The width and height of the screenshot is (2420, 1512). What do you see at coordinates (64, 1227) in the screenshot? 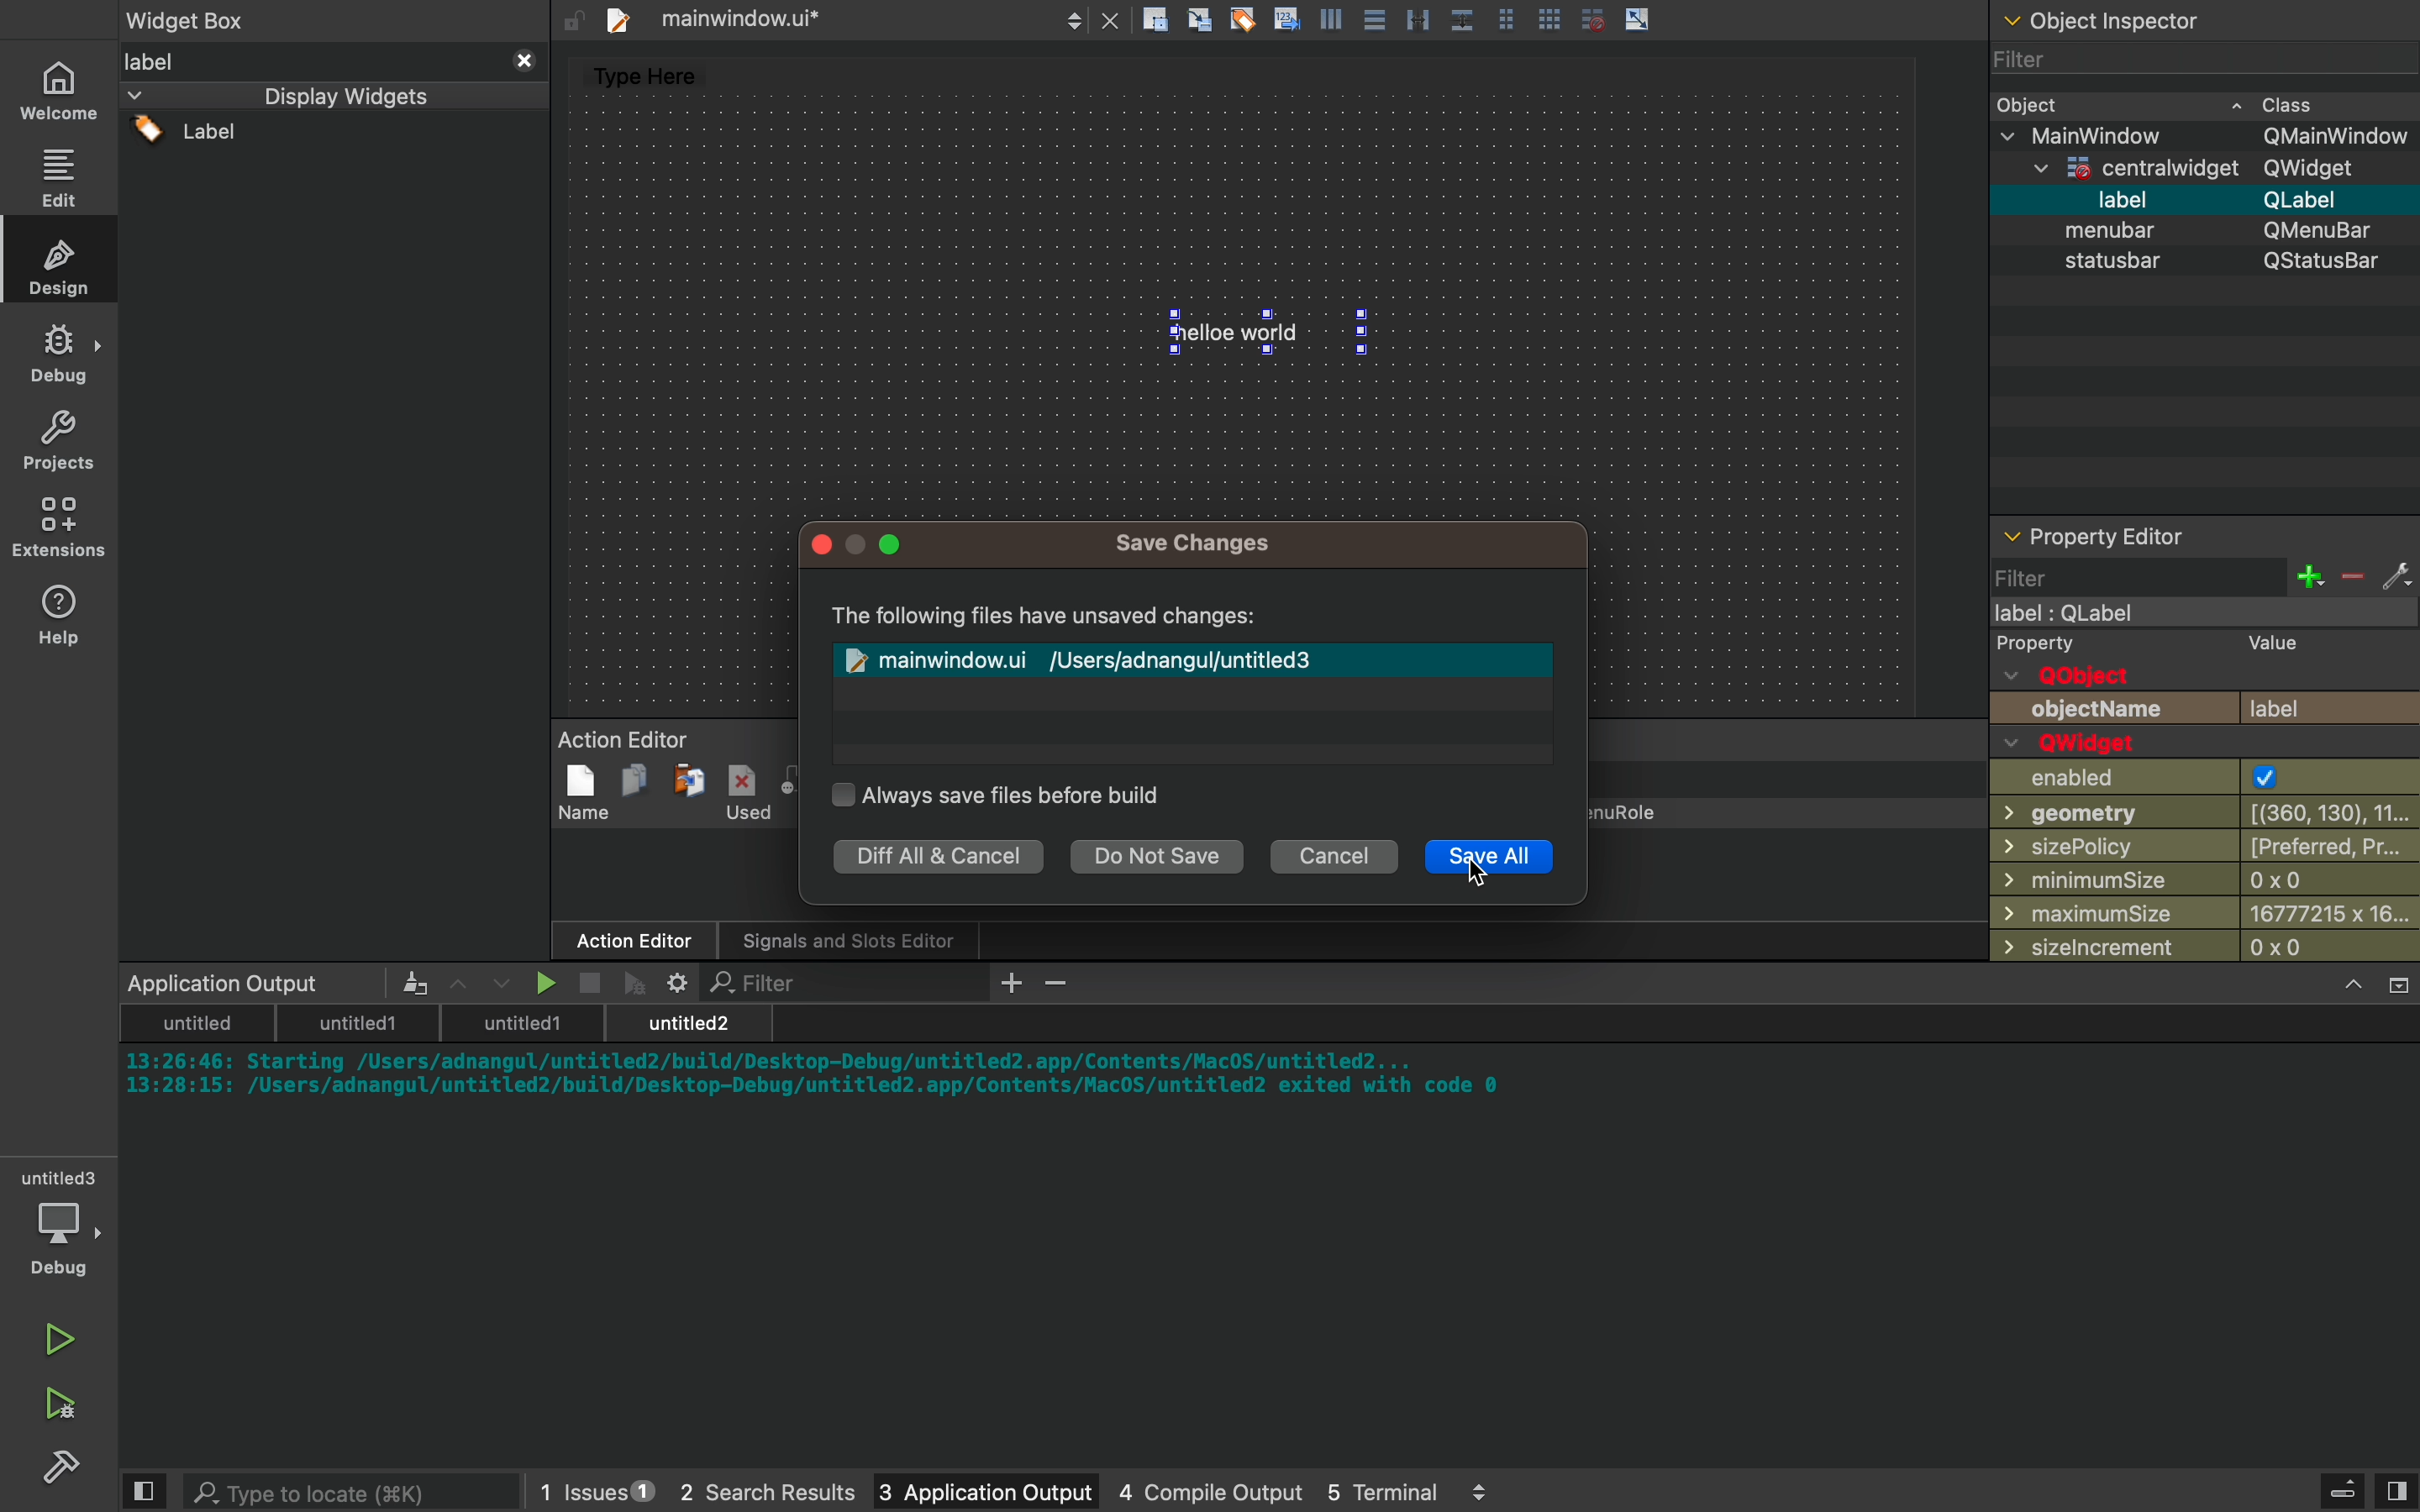
I see `debug` at bounding box center [64, 1227].